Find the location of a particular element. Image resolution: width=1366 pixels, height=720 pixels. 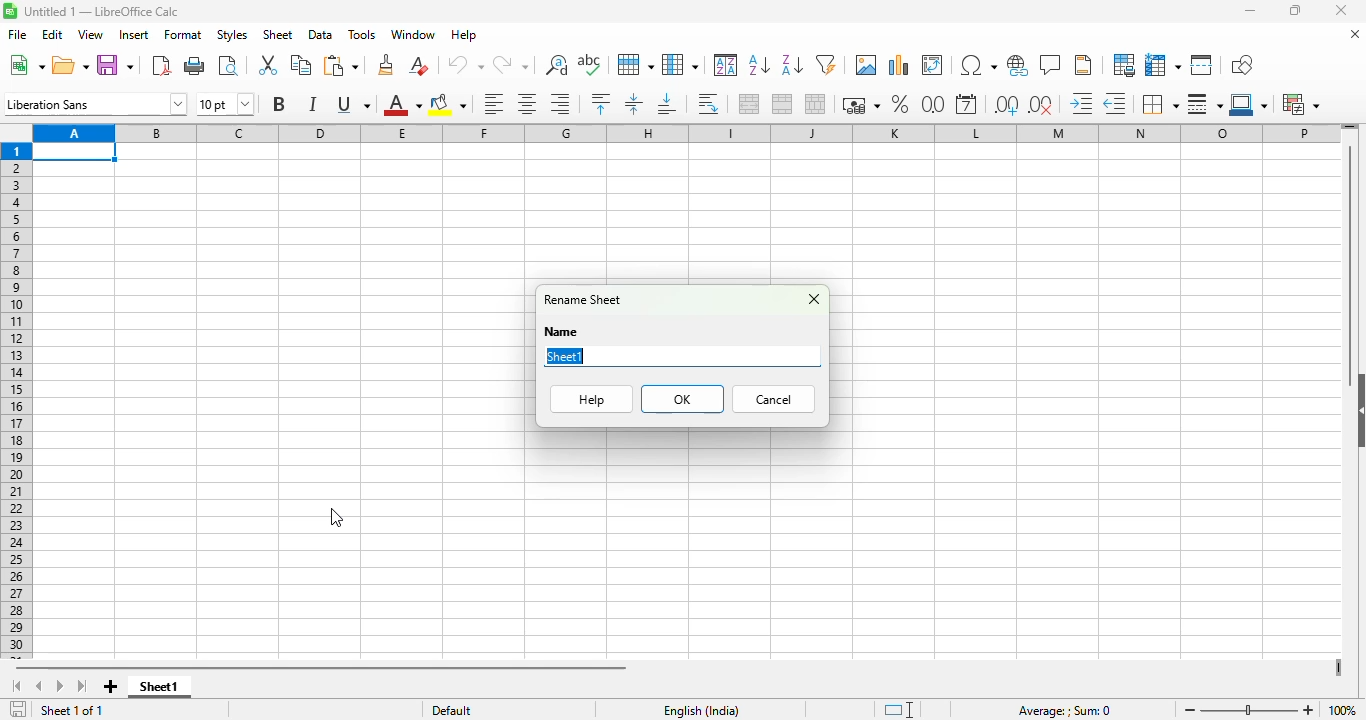

increase indent is located at coordinates (1080, 102).